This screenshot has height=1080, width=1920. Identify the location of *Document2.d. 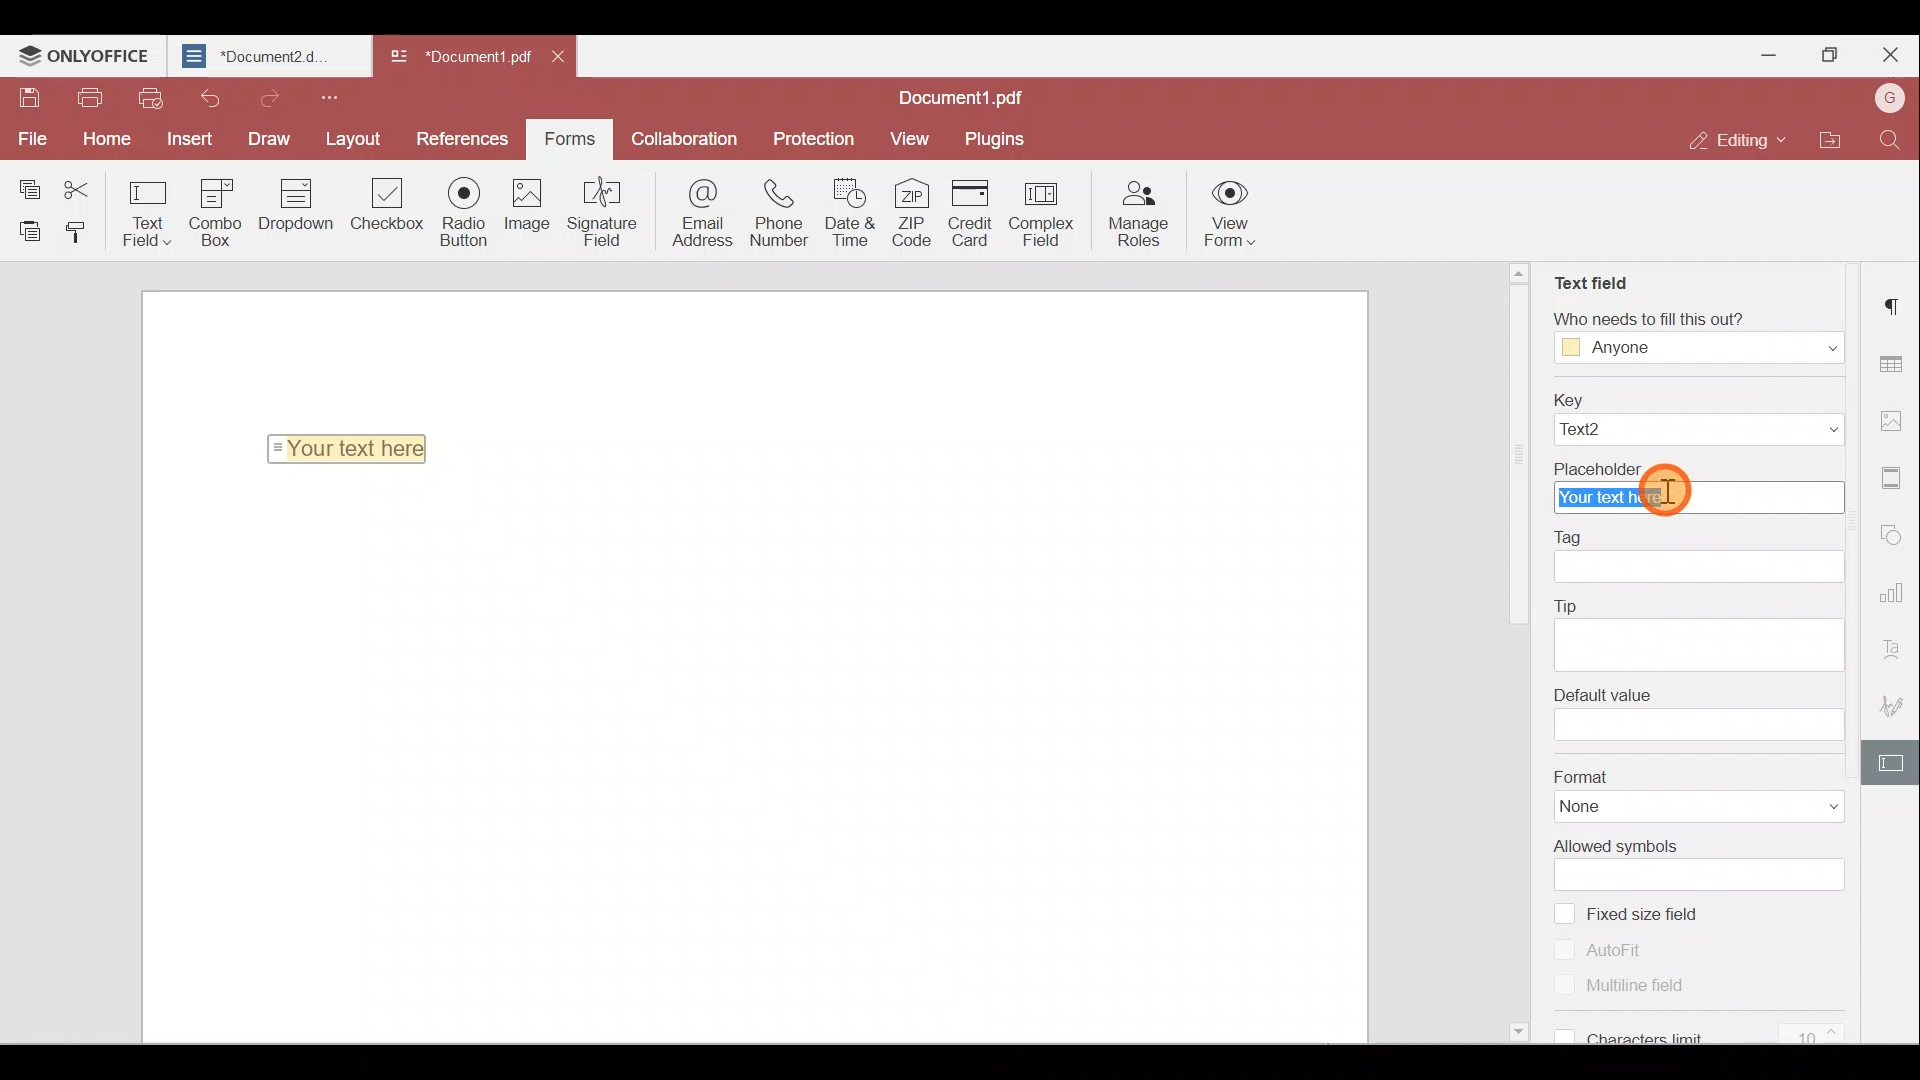
(266, 56).